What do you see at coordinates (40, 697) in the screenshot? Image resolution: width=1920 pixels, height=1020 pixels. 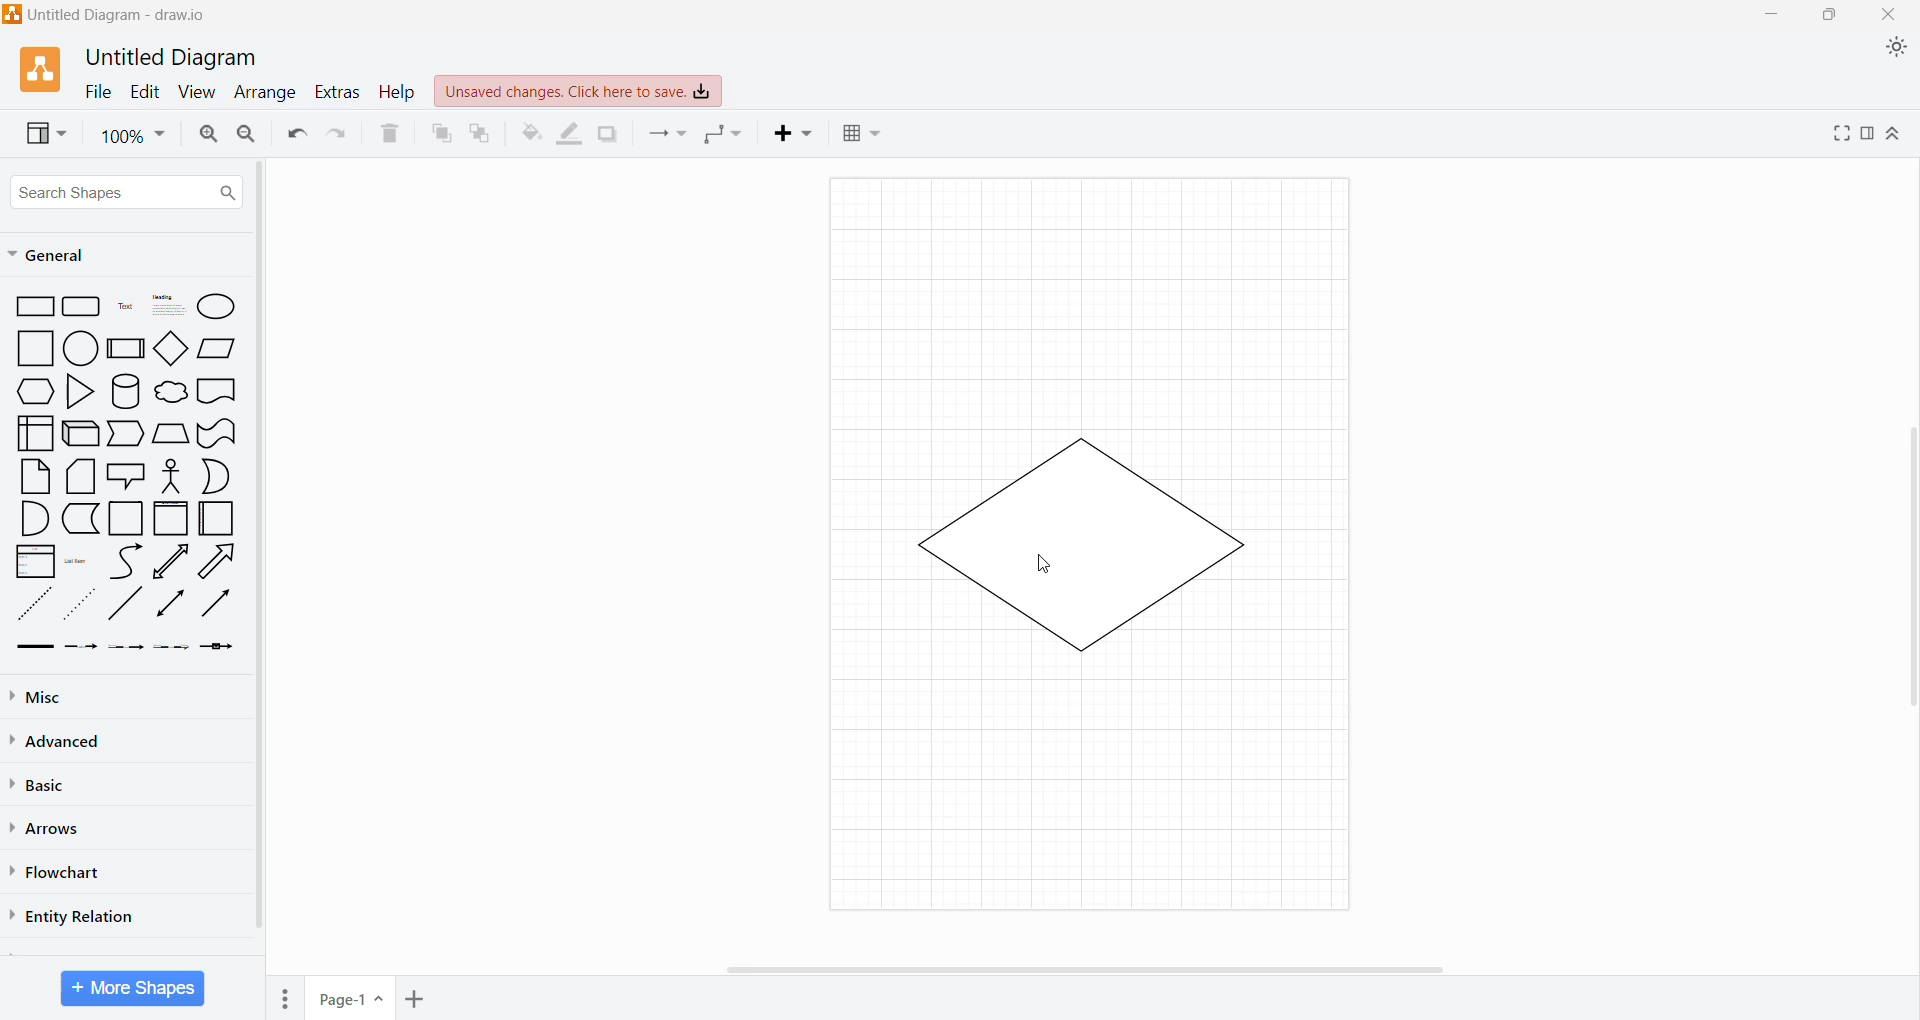 I see `Misc` at bounding box center [40, 697].